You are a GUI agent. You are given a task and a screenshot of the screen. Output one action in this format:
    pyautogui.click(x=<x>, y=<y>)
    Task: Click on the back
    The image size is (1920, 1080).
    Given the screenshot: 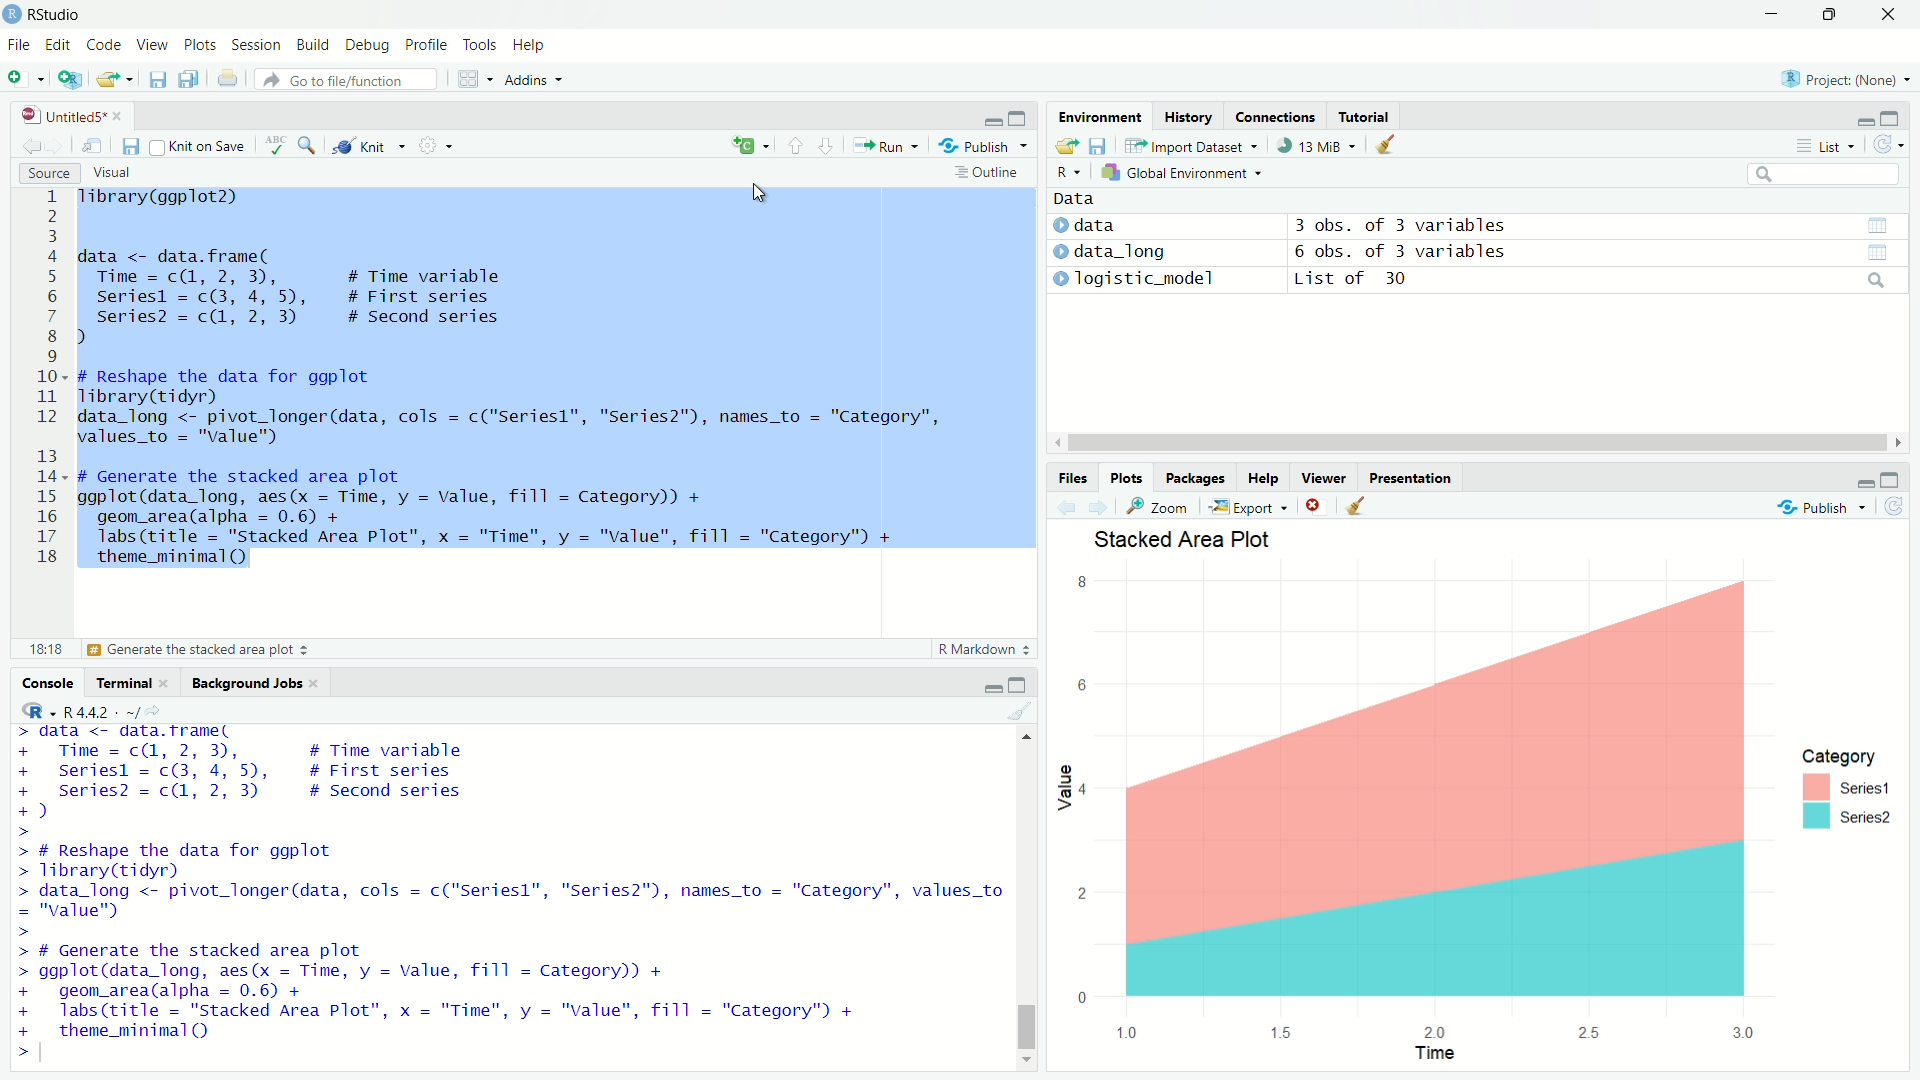 What is the action you would take?
    pyautogui.click(x=33, y=143)
    